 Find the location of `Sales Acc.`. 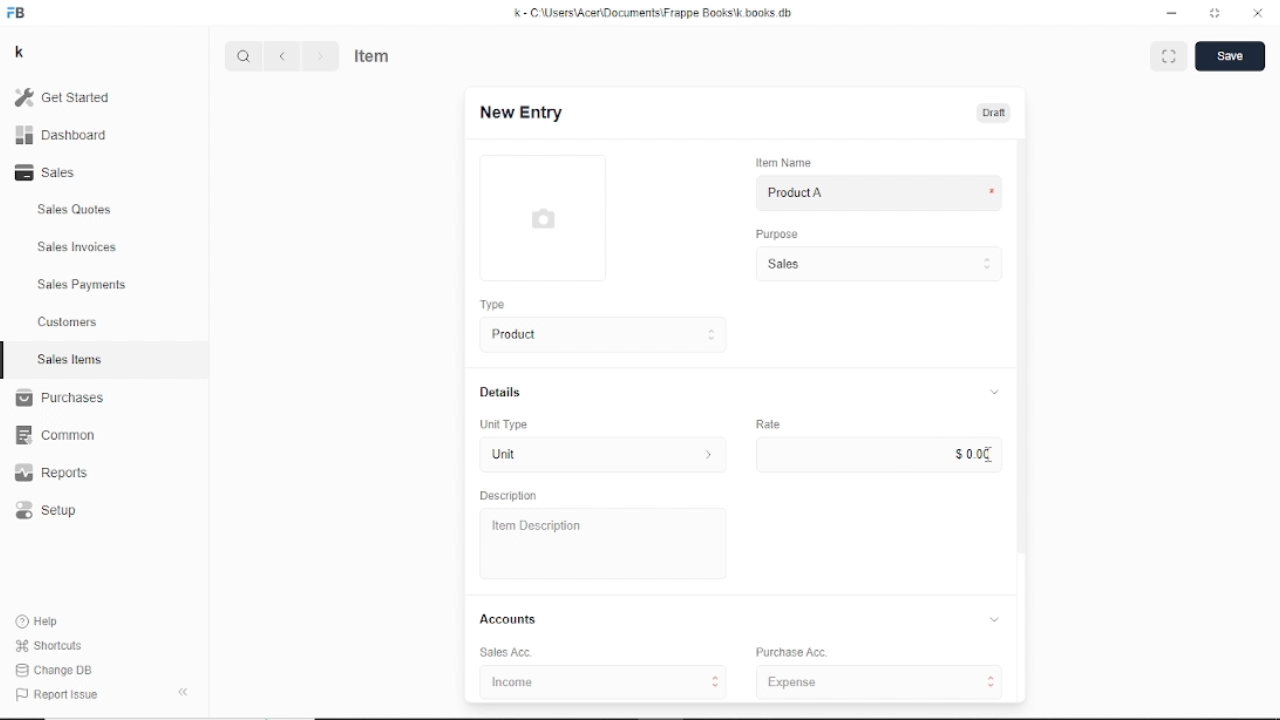

Sales Acc. is located at coordinates (502, 653).